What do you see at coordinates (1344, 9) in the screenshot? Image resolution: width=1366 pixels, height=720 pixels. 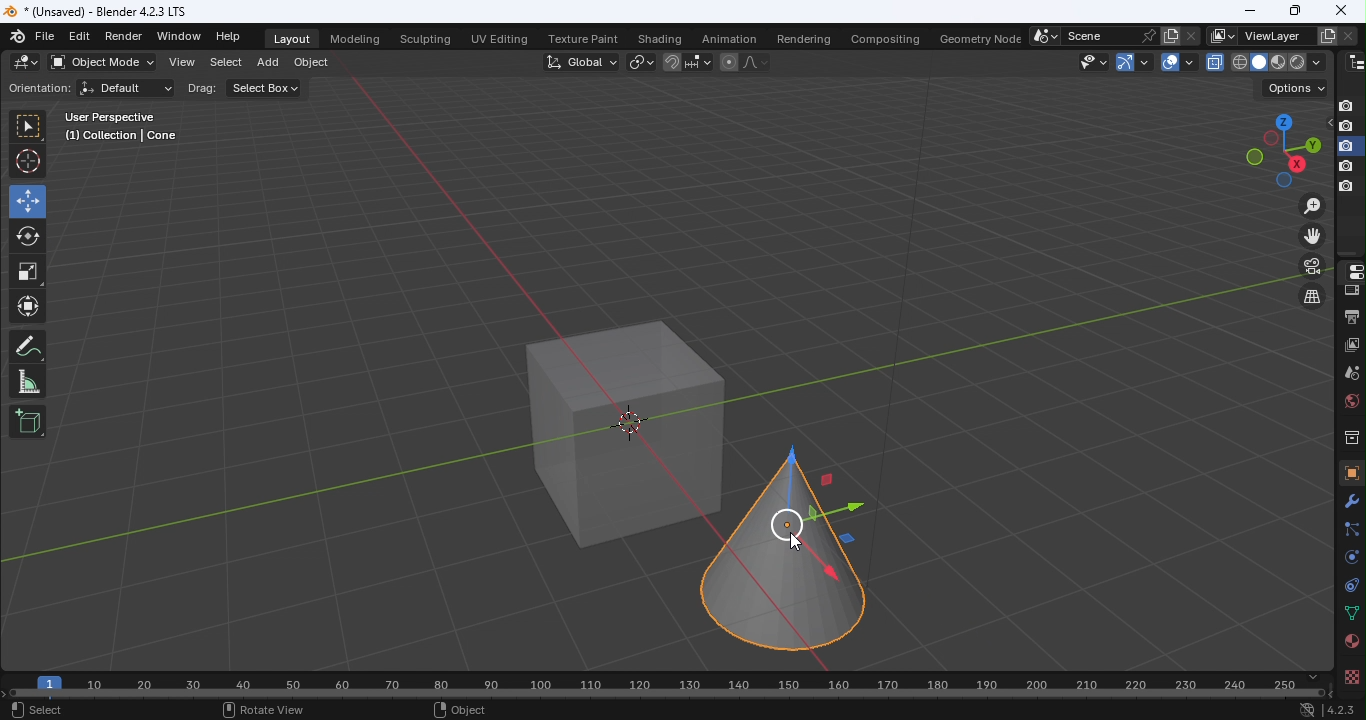 I see `close` at bounding box center [1344, 9].